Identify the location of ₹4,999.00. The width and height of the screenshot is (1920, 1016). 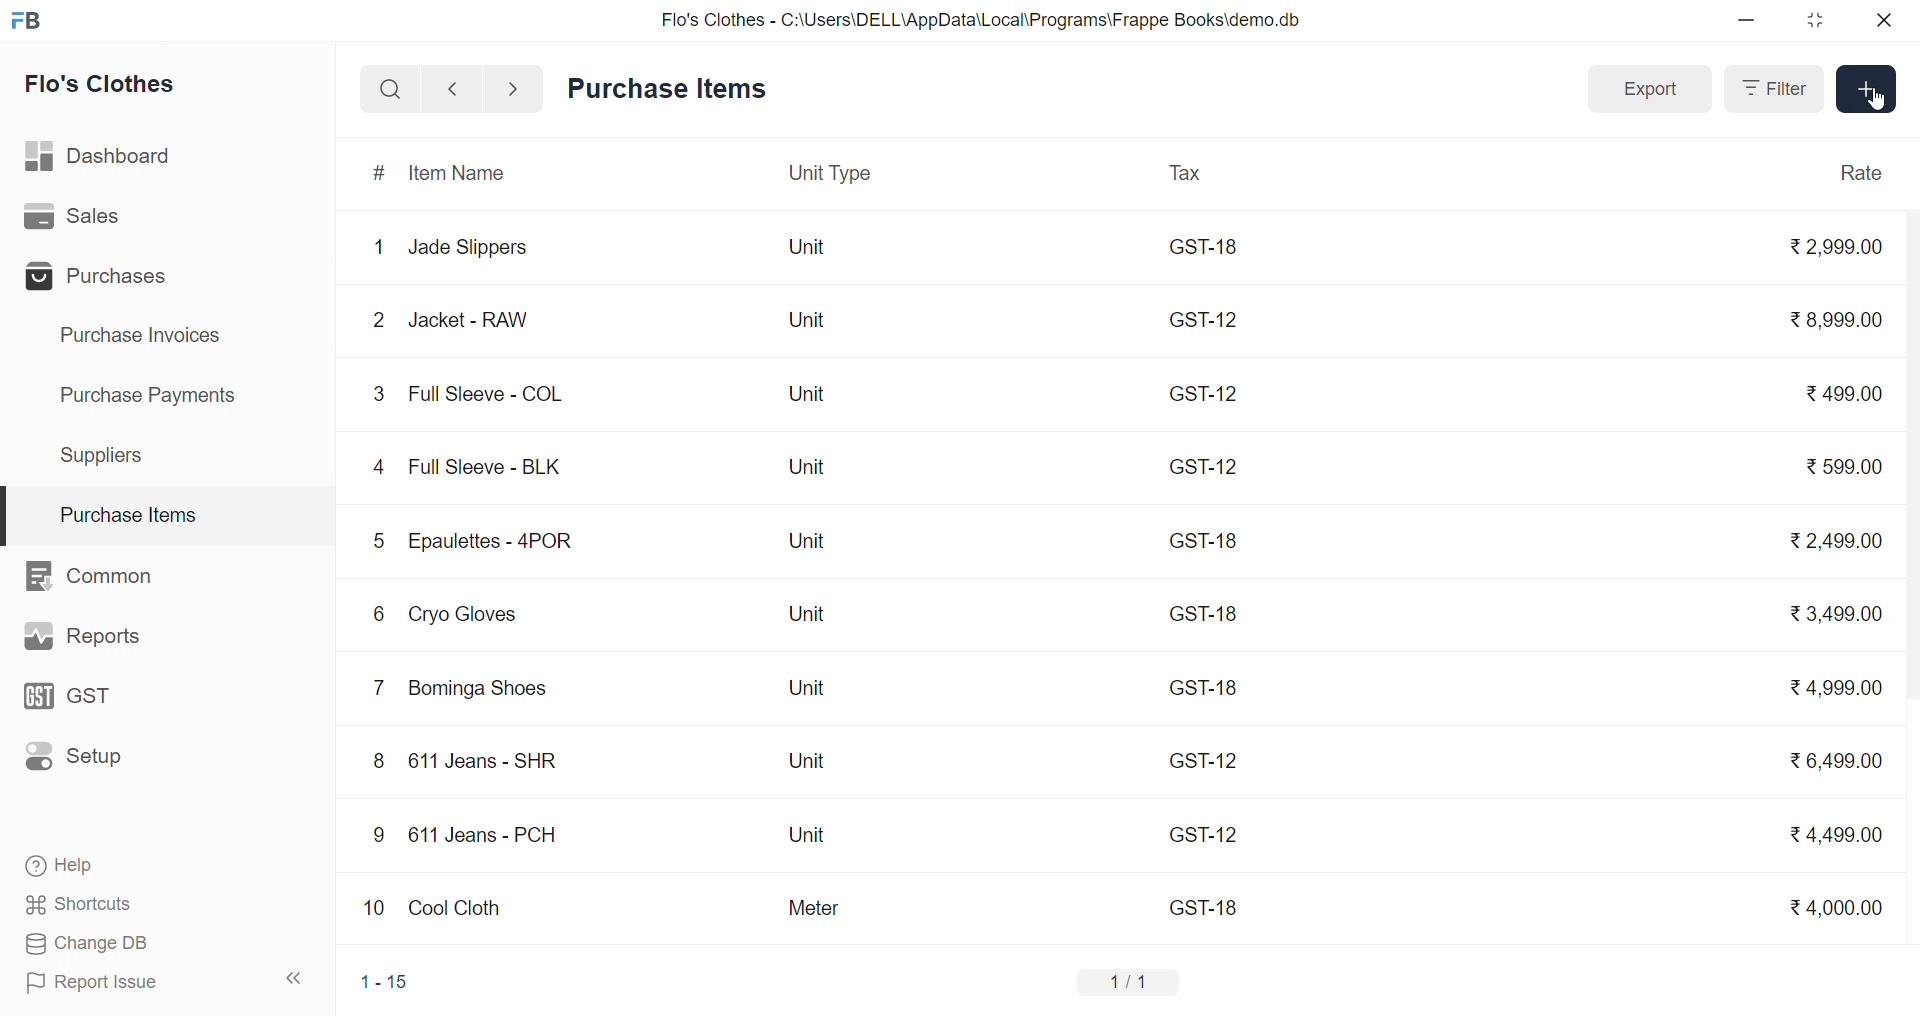
(1826, 687).